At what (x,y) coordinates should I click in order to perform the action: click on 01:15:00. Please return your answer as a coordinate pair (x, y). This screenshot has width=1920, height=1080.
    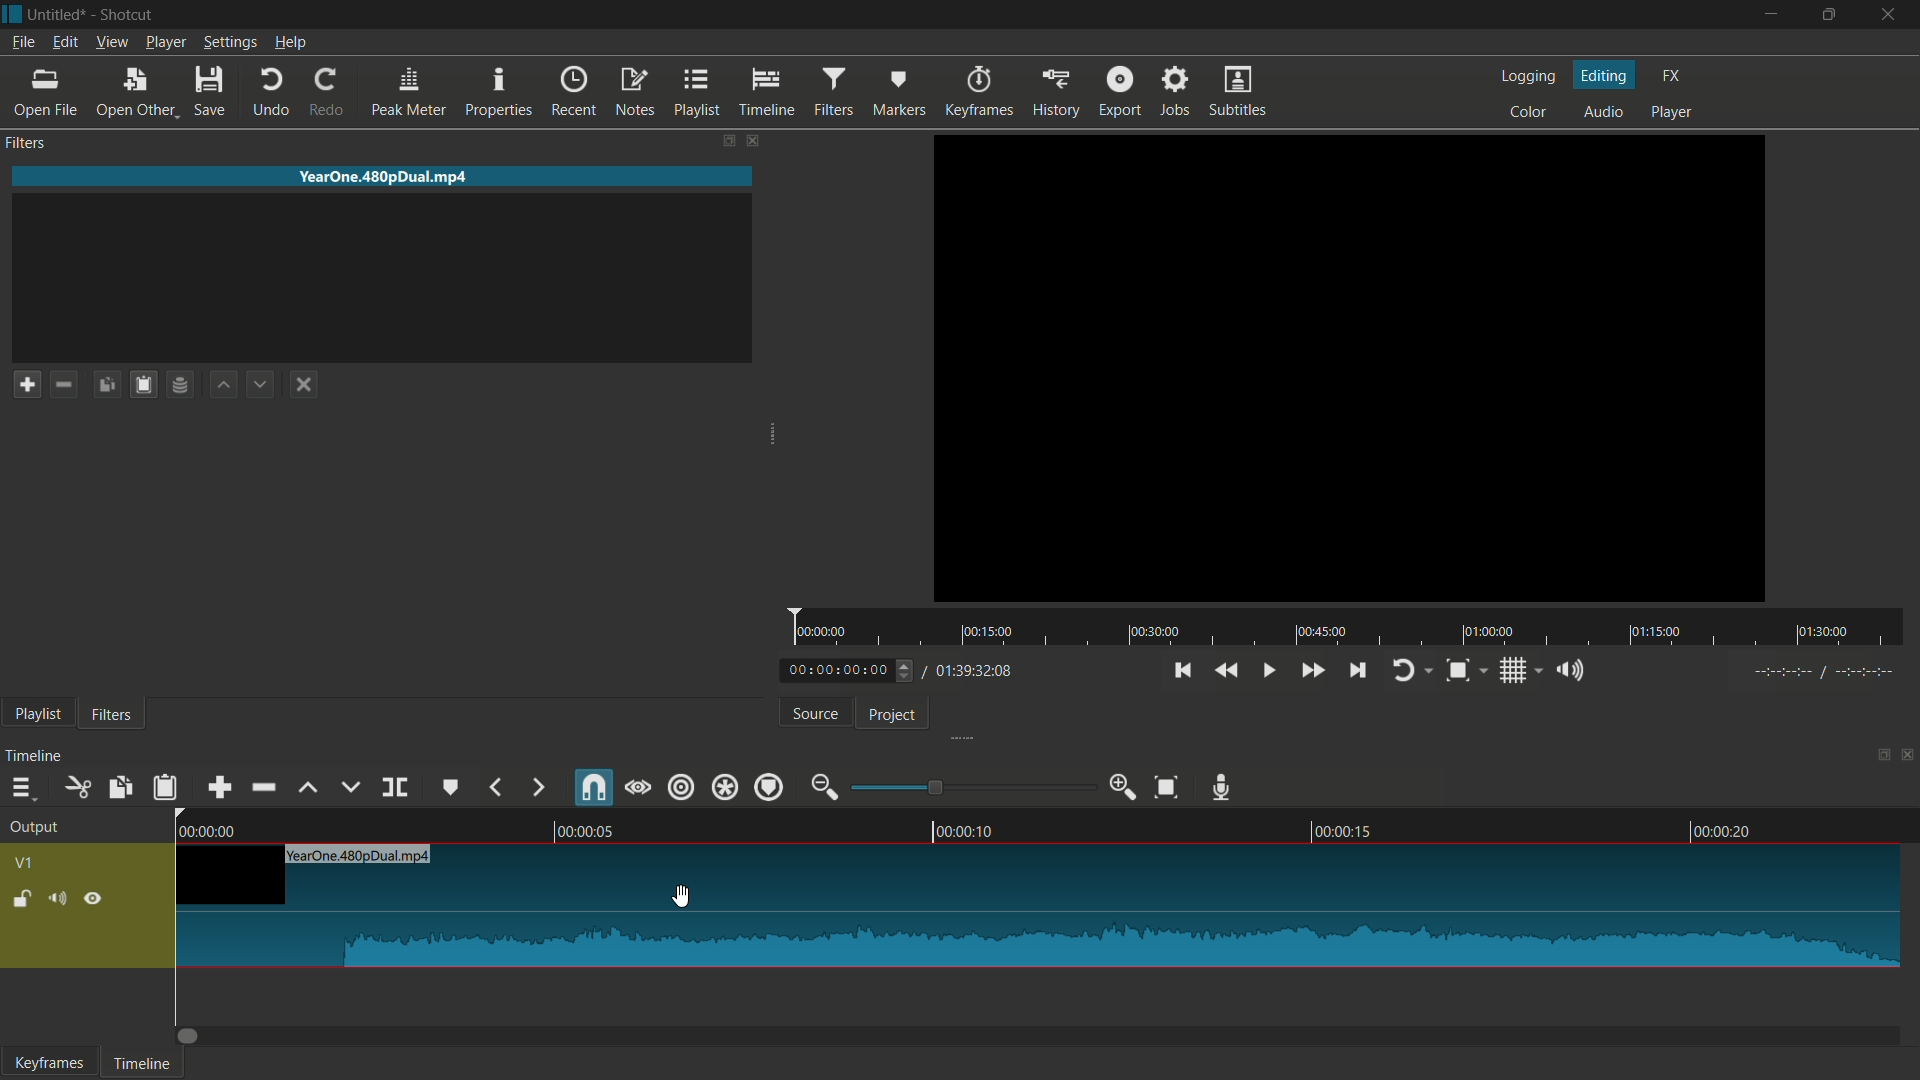
    Looking at the image, I should click on (1654, 632).